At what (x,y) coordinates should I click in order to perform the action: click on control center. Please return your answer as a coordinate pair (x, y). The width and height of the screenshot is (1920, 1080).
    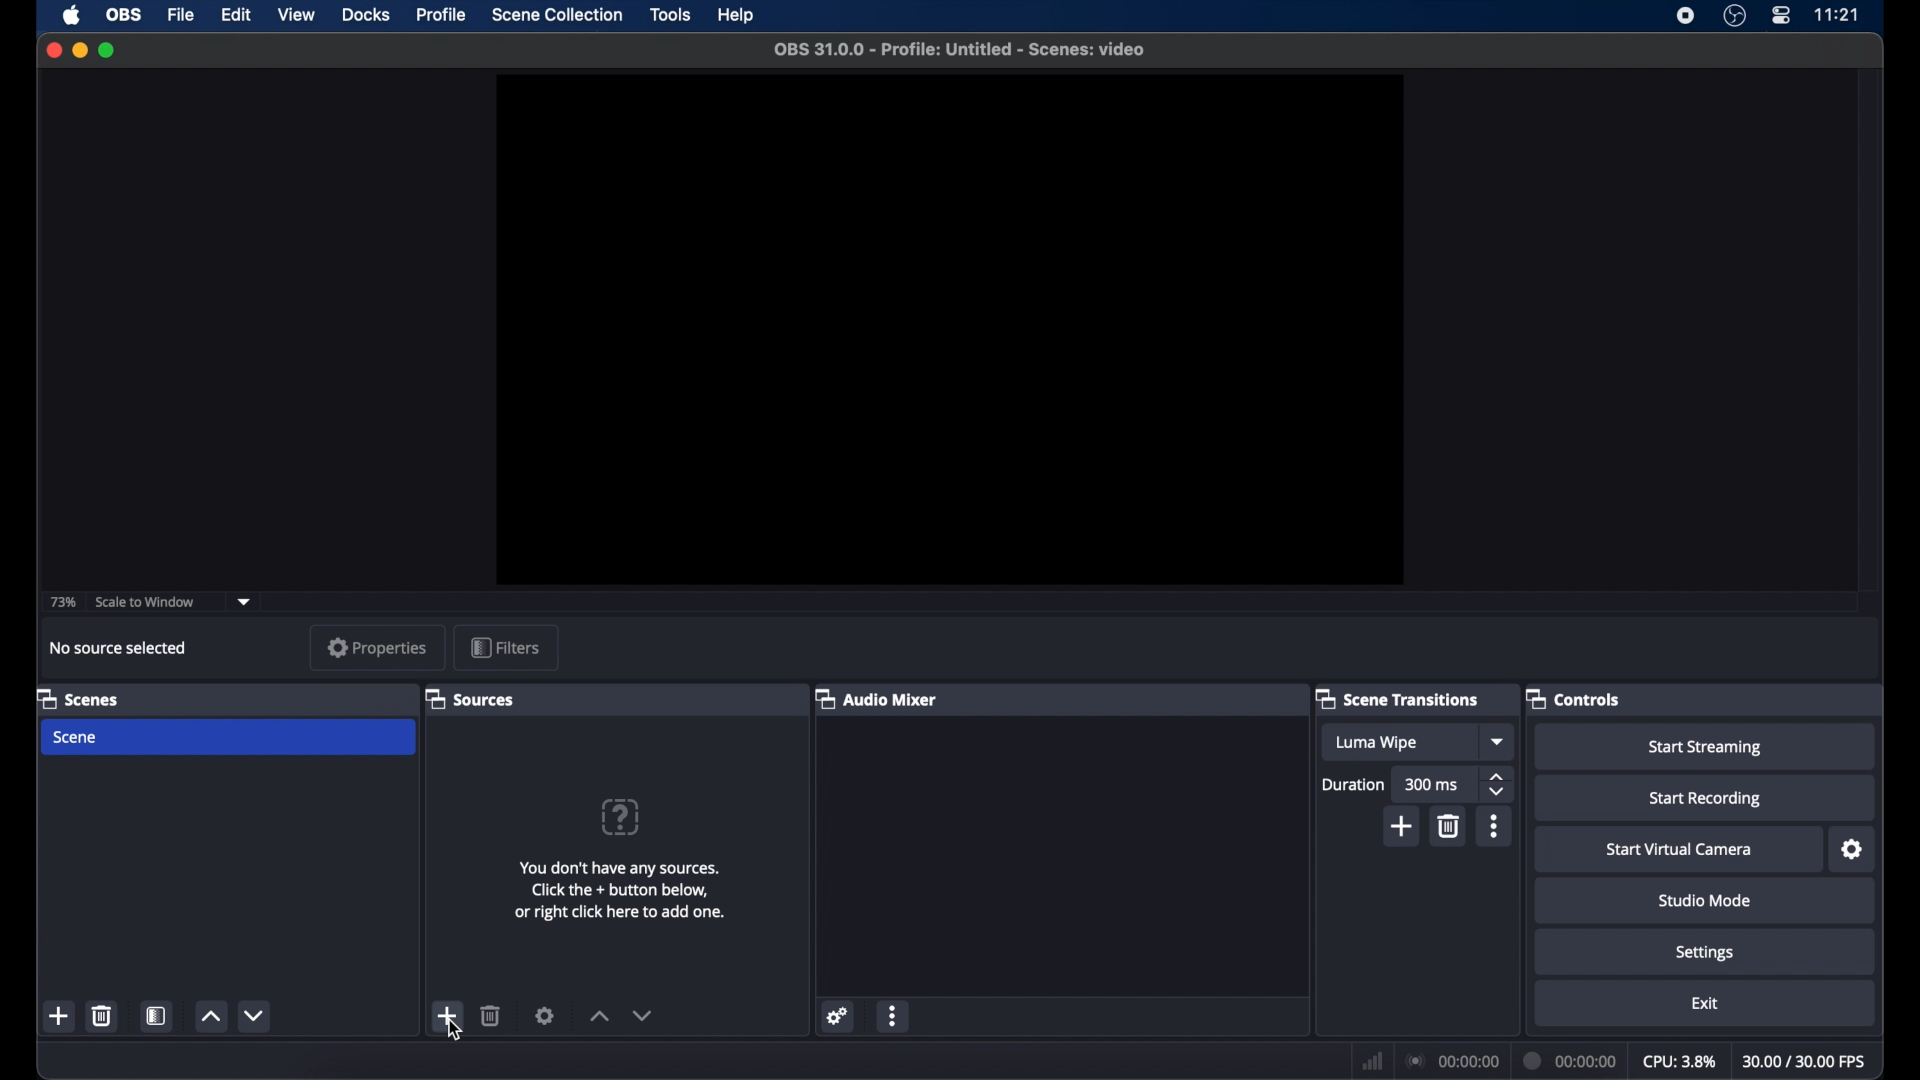
    Looking at the image, I should click on (1780, 16).